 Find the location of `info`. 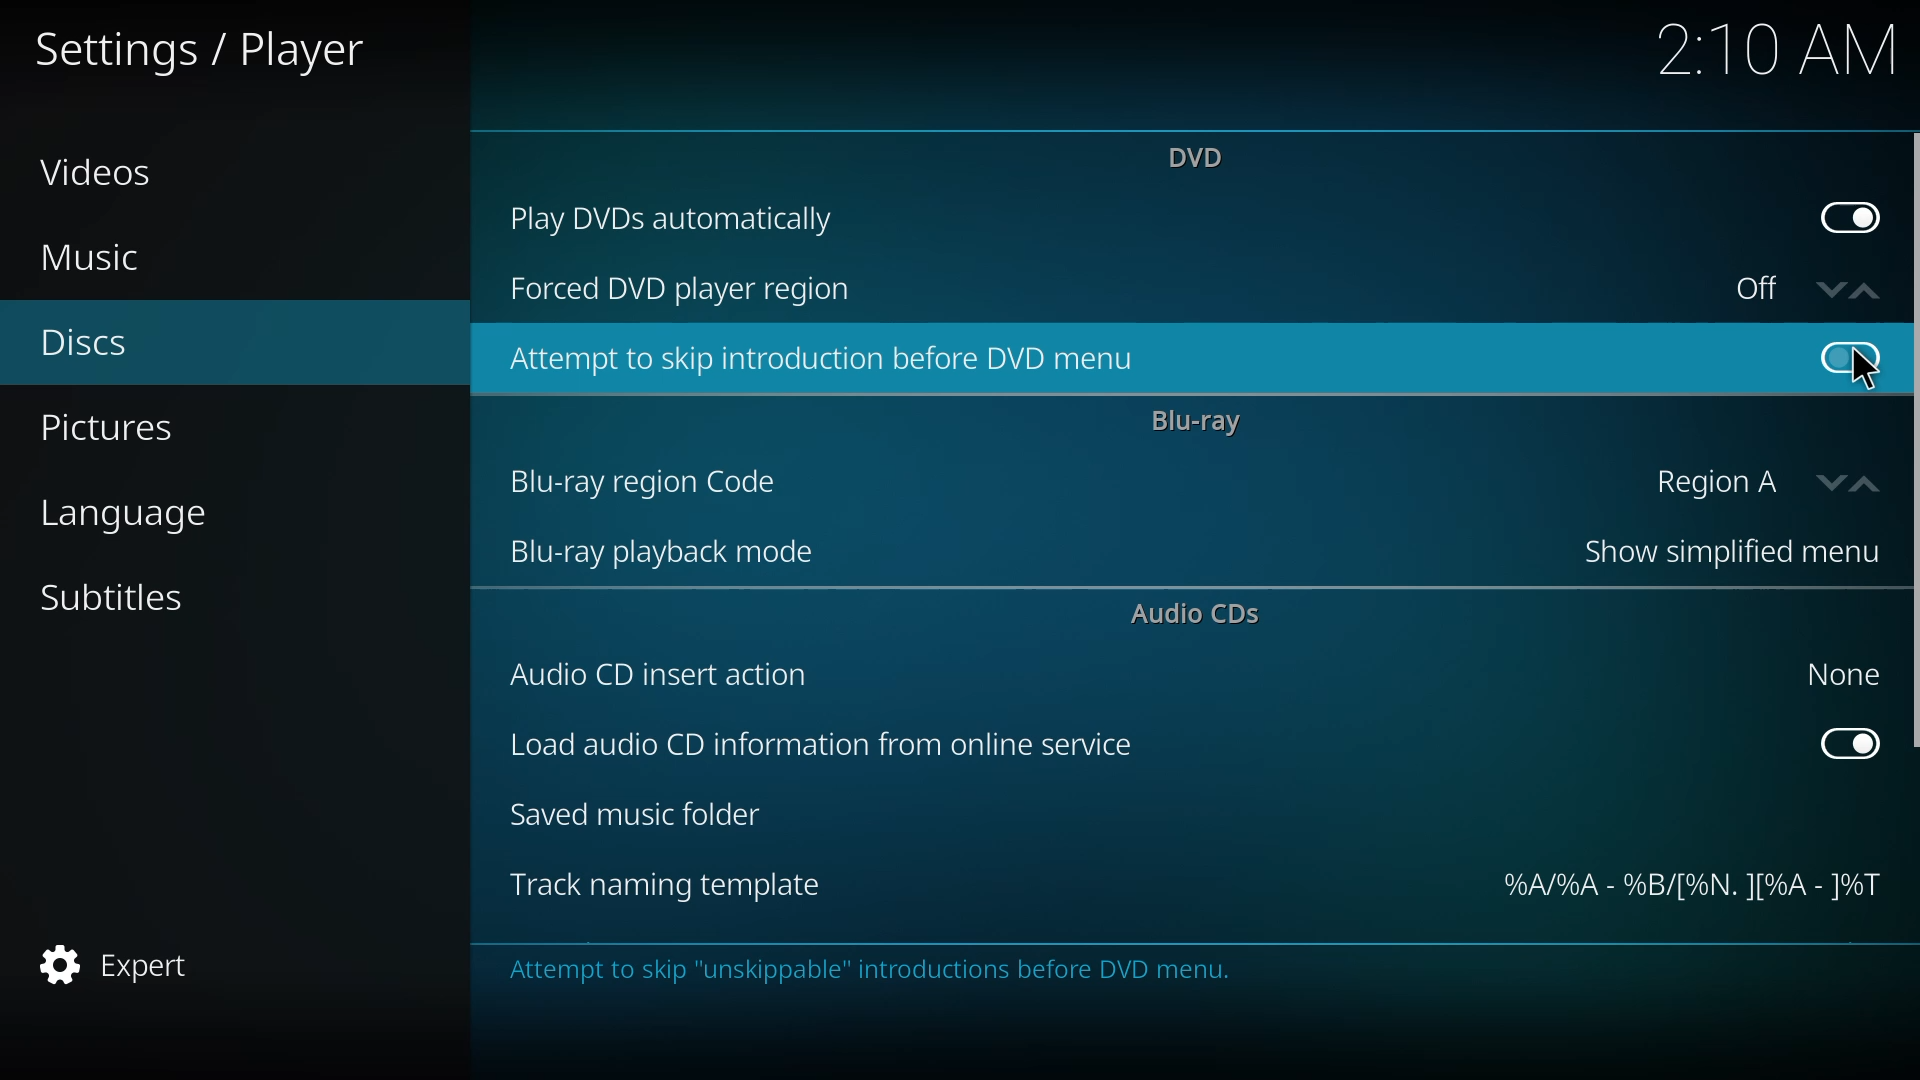

info is located at coordinates (883, 974).